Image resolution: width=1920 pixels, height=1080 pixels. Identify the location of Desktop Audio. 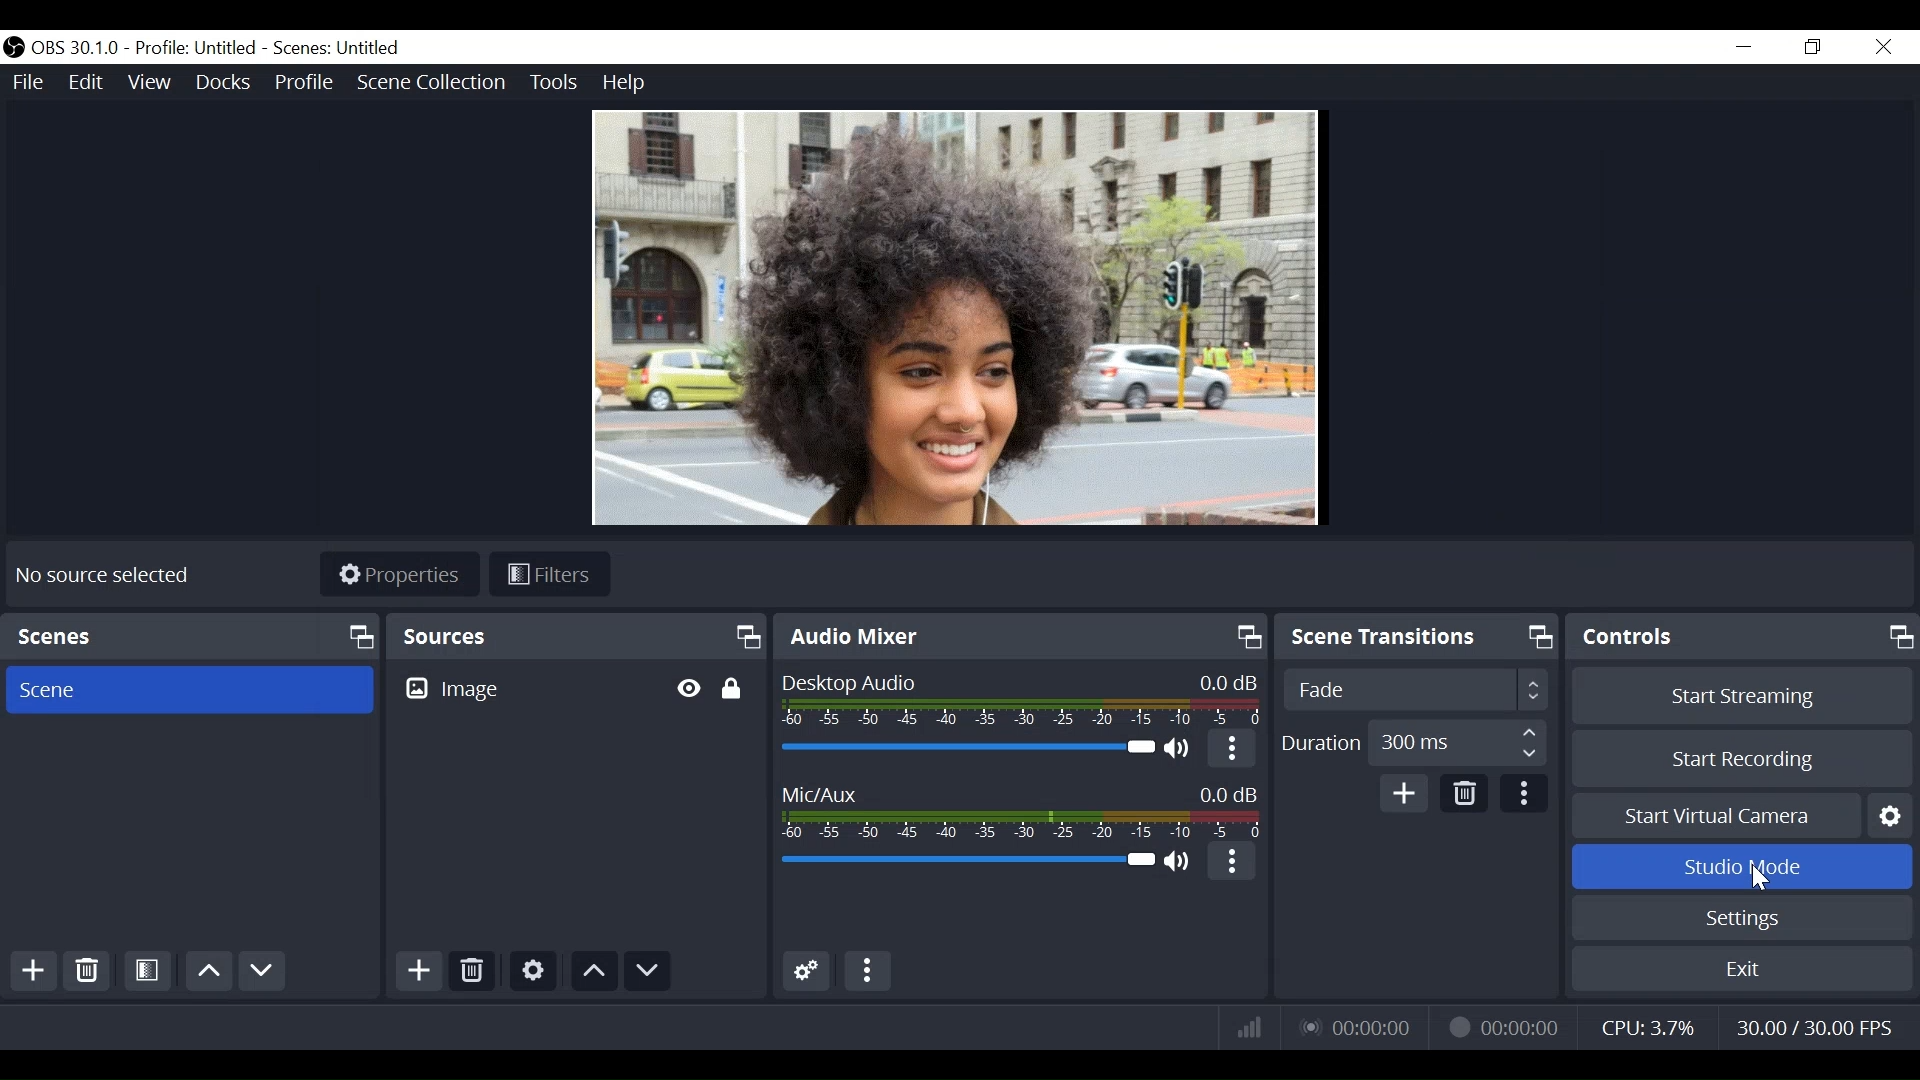
(1019, 699).